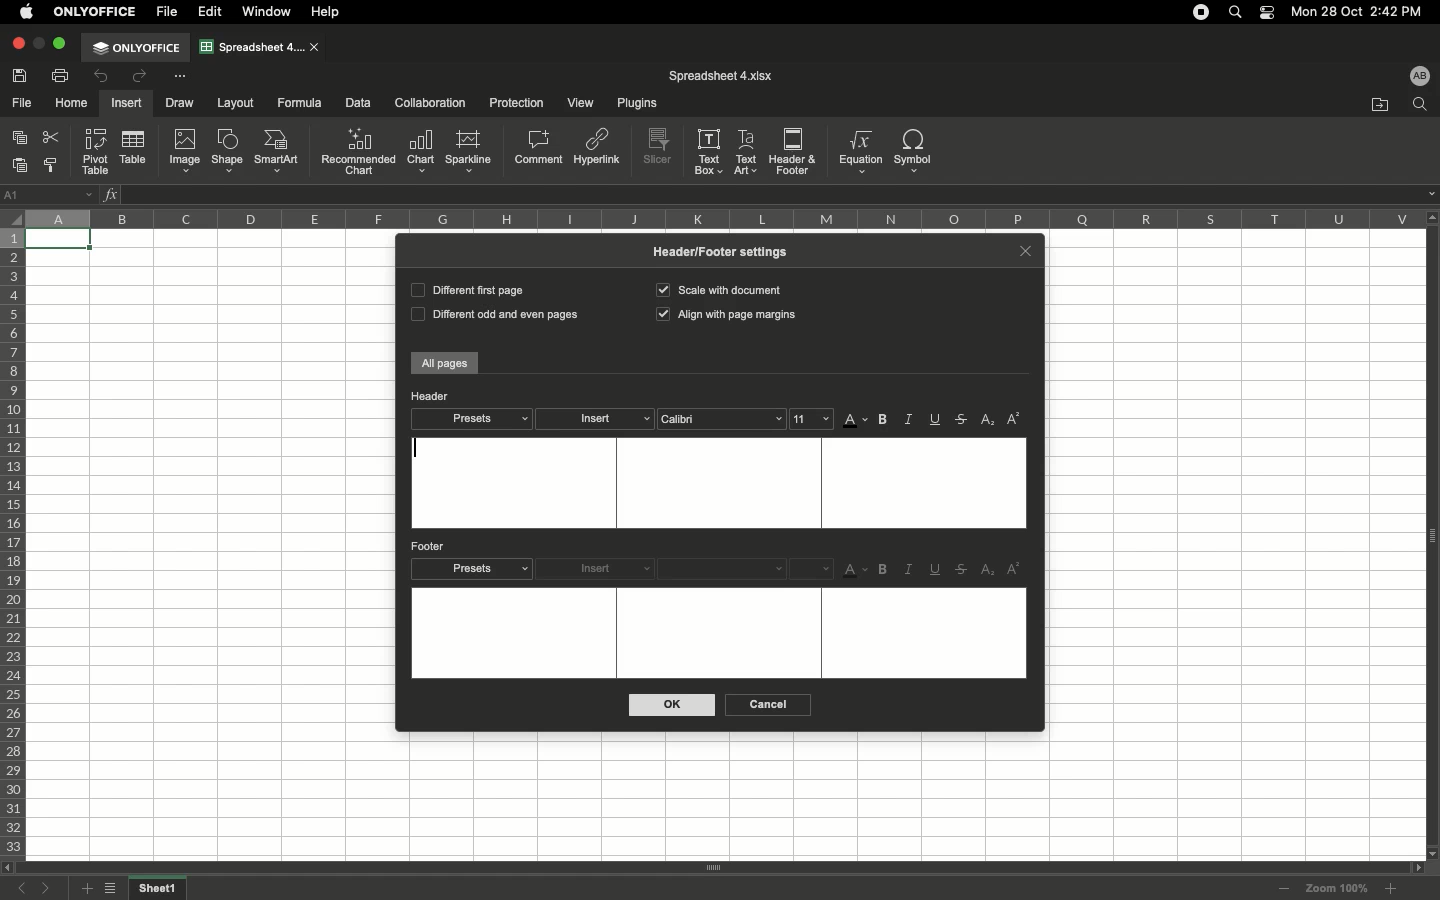 This screenshot has height=900, width=1440. I want to click on Edit, so click(211, 12).